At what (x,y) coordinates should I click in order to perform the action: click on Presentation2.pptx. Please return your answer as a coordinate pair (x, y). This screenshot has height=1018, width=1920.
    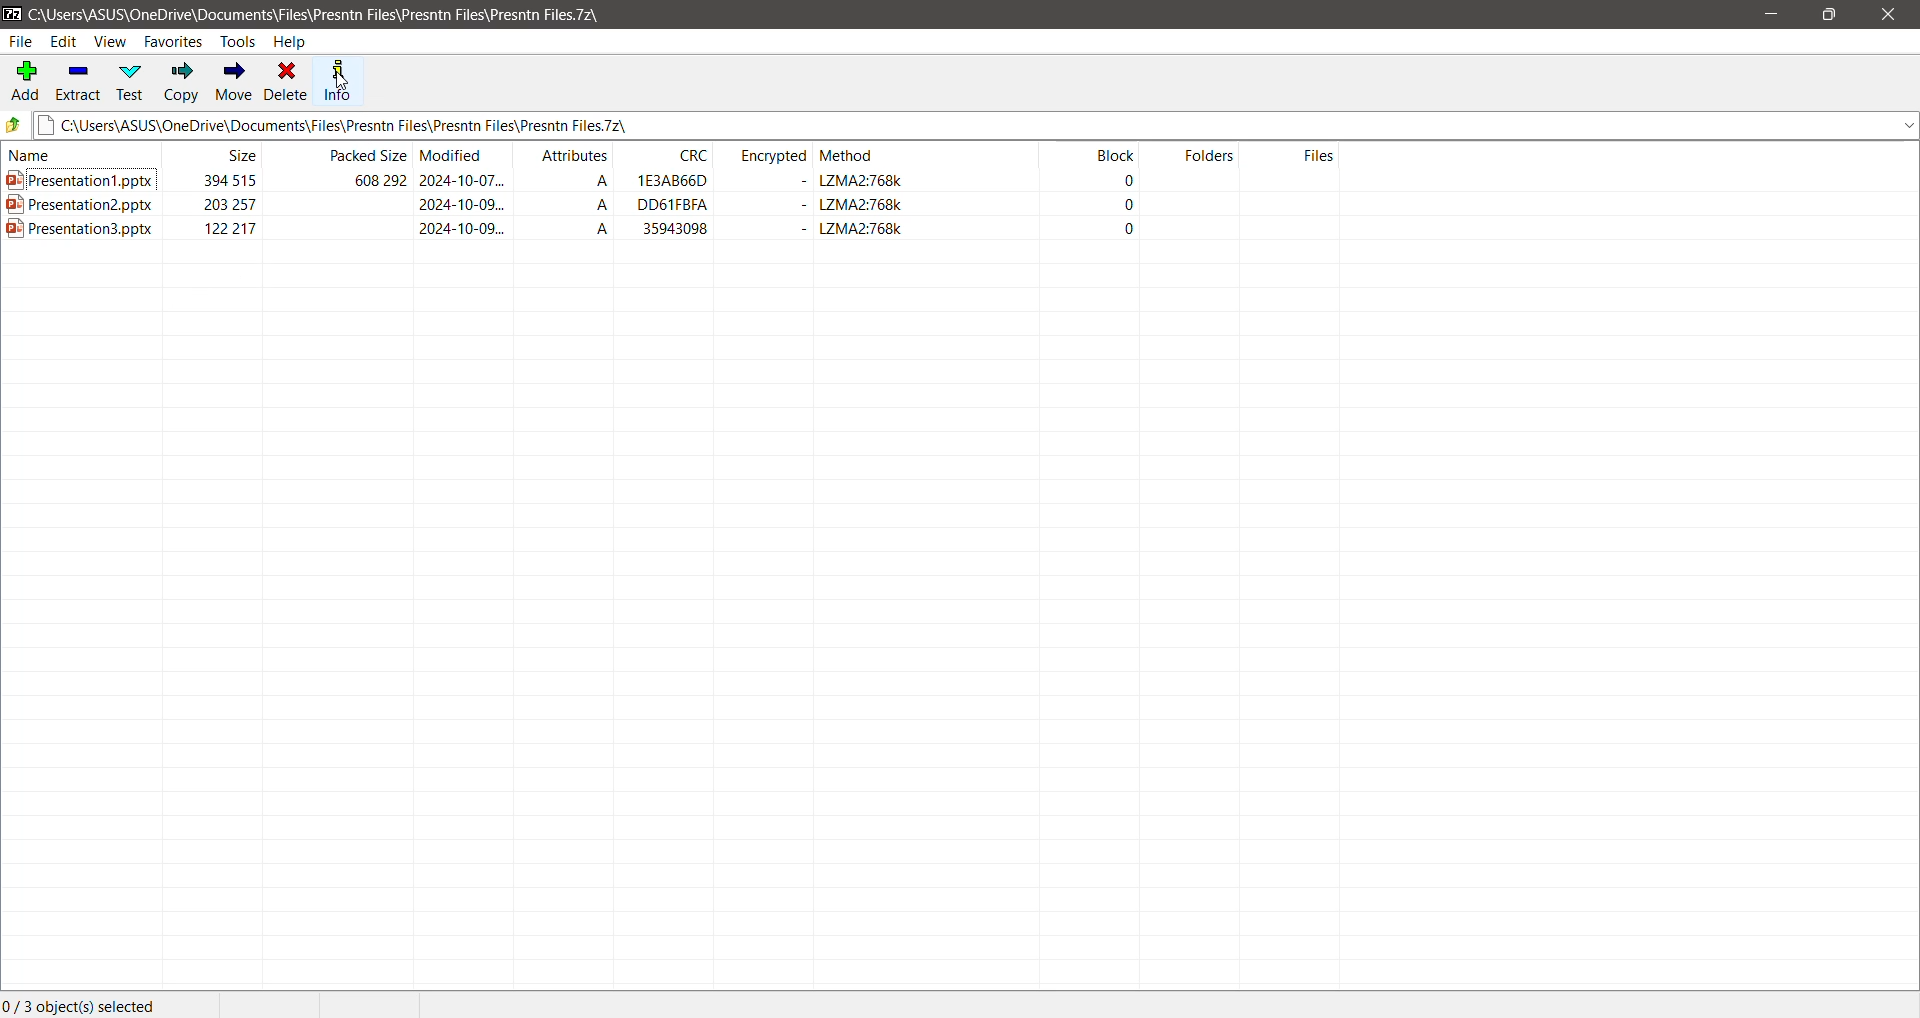
    Looking at the image, I should click on (77, 206).